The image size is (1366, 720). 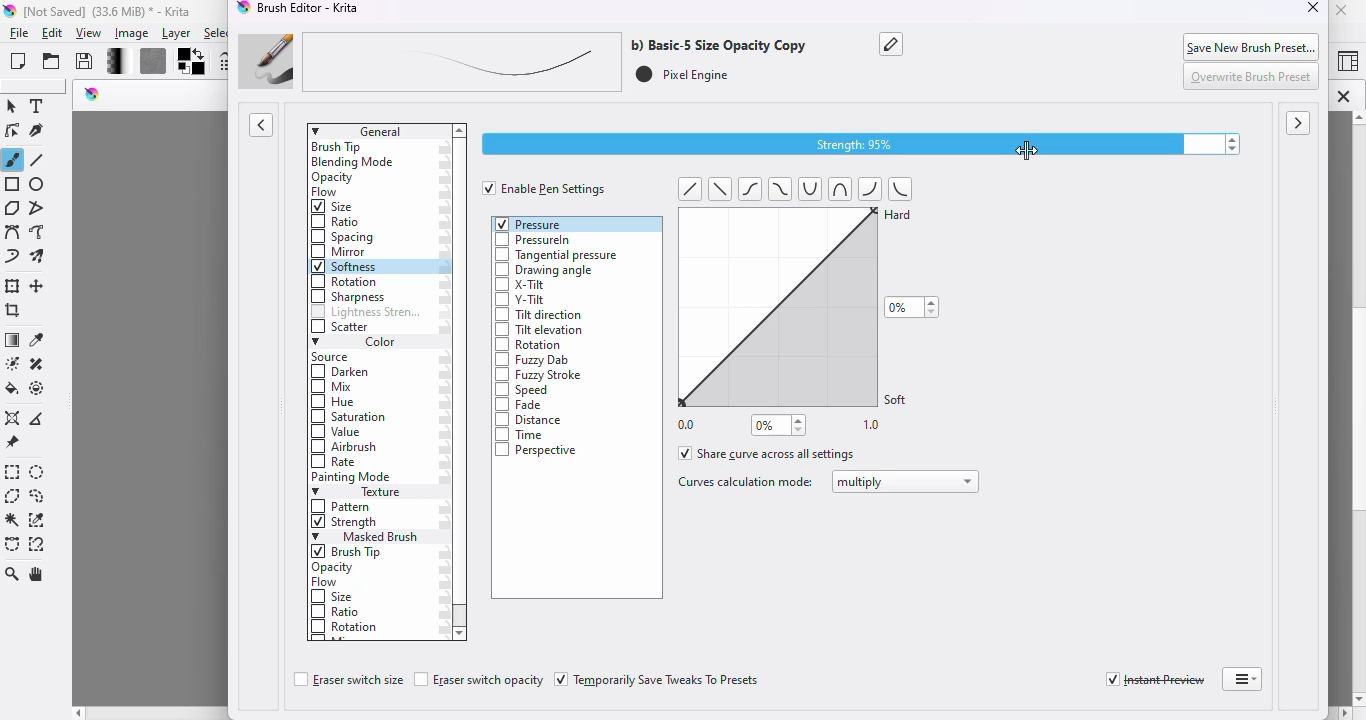 What do you see at coordinates (13, 472) in the screenshot?
I see `rectangular selection tool` at bounding box center [13, 472].